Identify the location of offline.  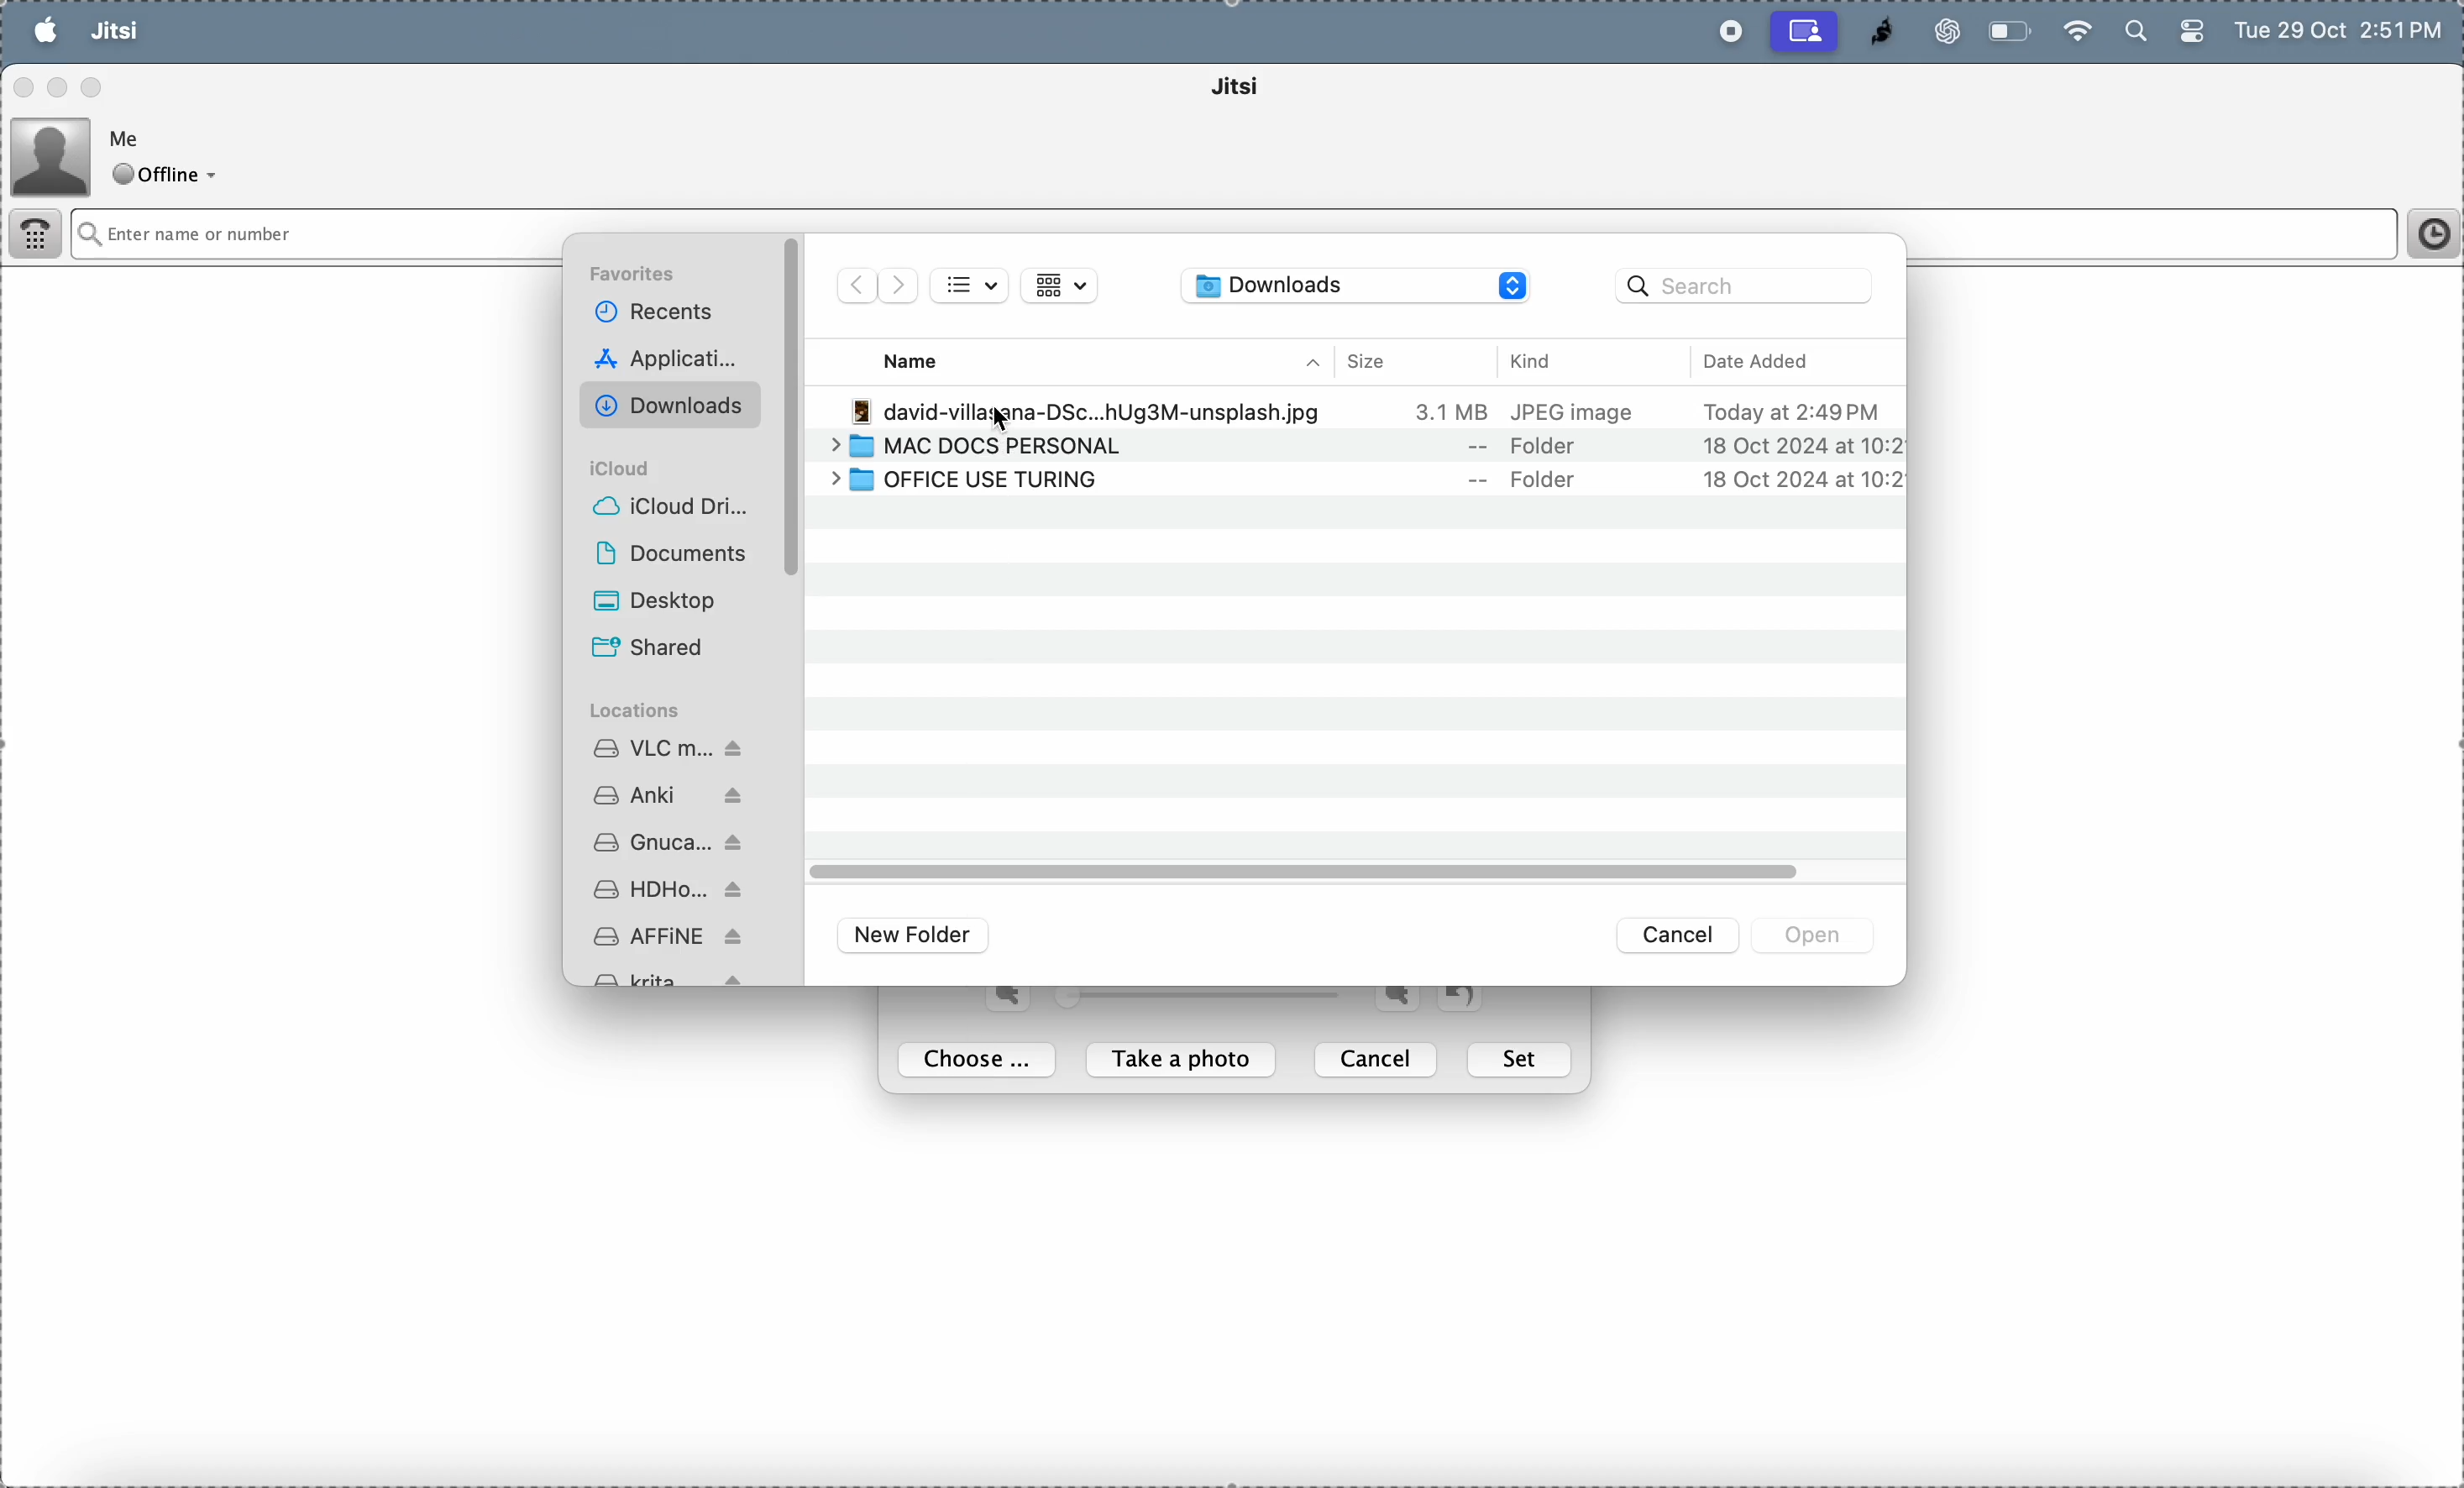
(170, 176).